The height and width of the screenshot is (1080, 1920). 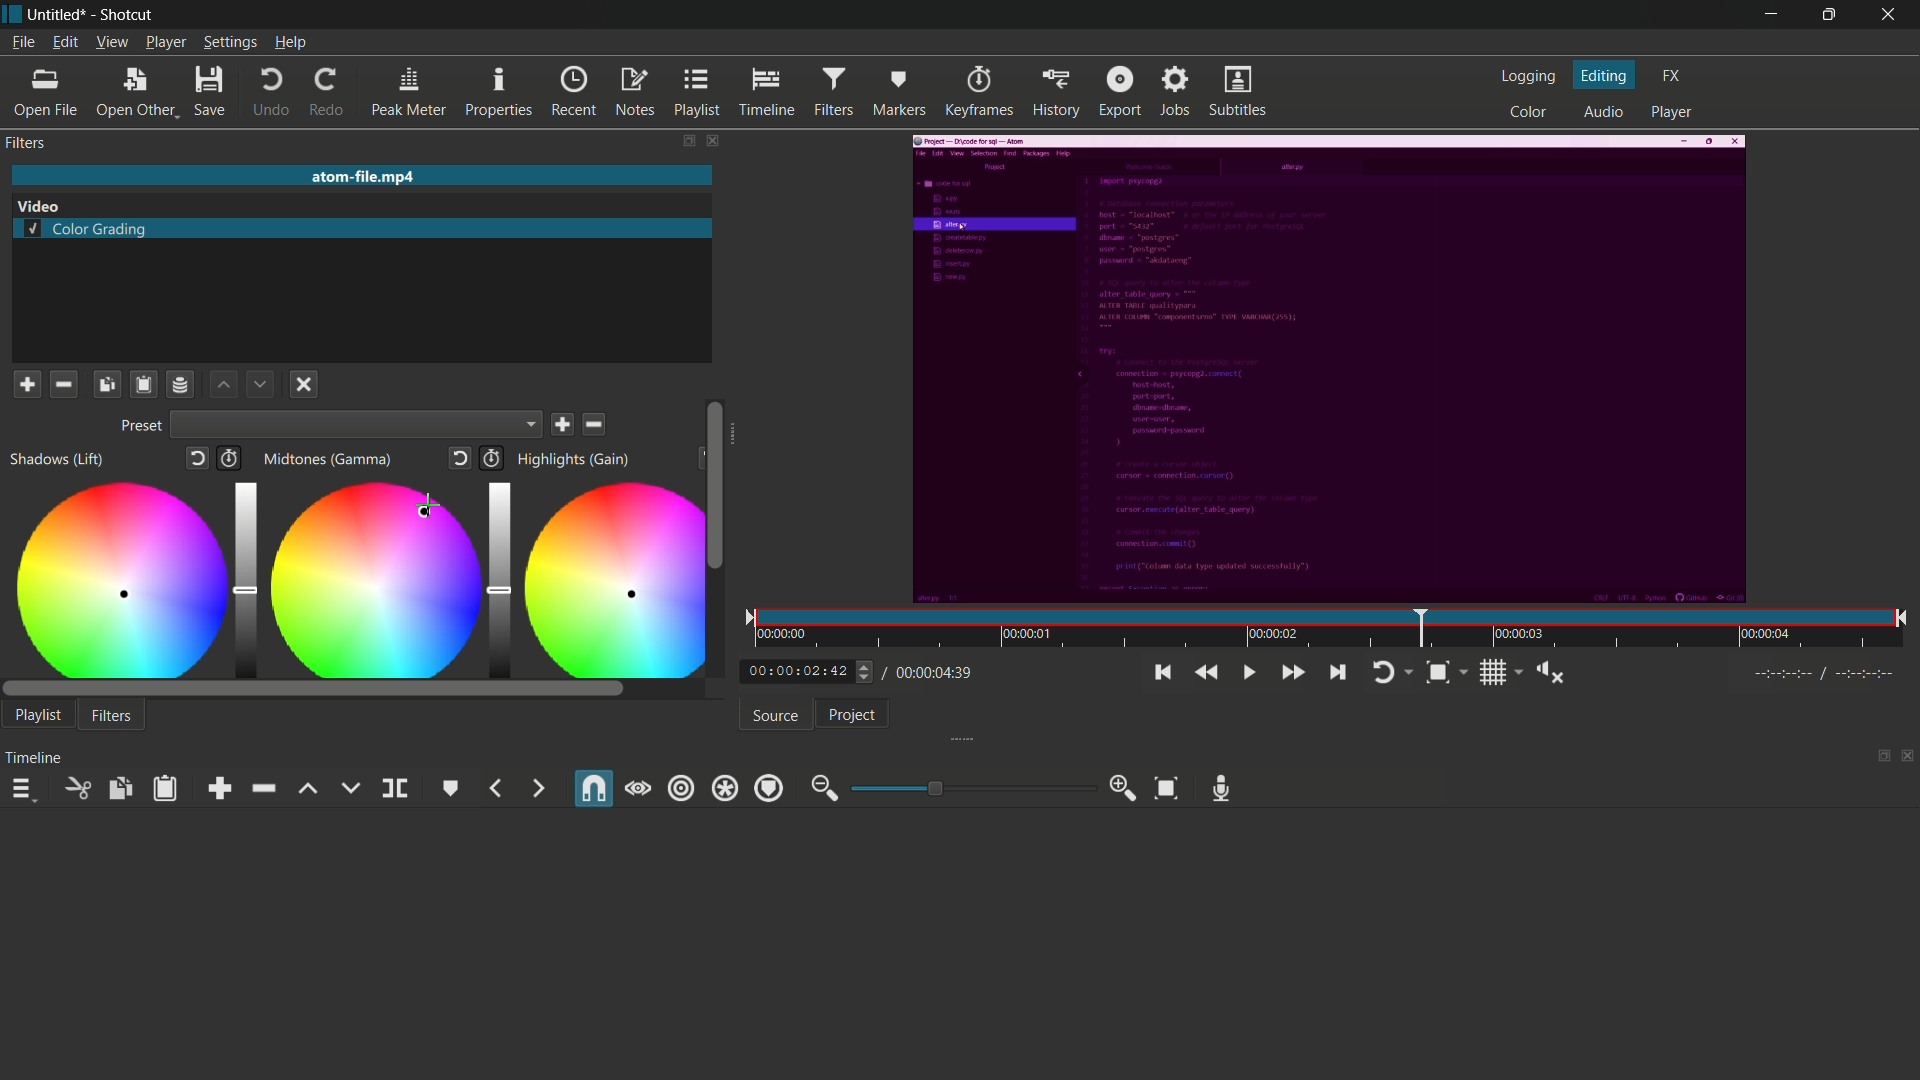 What do you see at coordinates (1765, 16) in the screenshot?
I see `minimize` at bounding box center [1765, 16].